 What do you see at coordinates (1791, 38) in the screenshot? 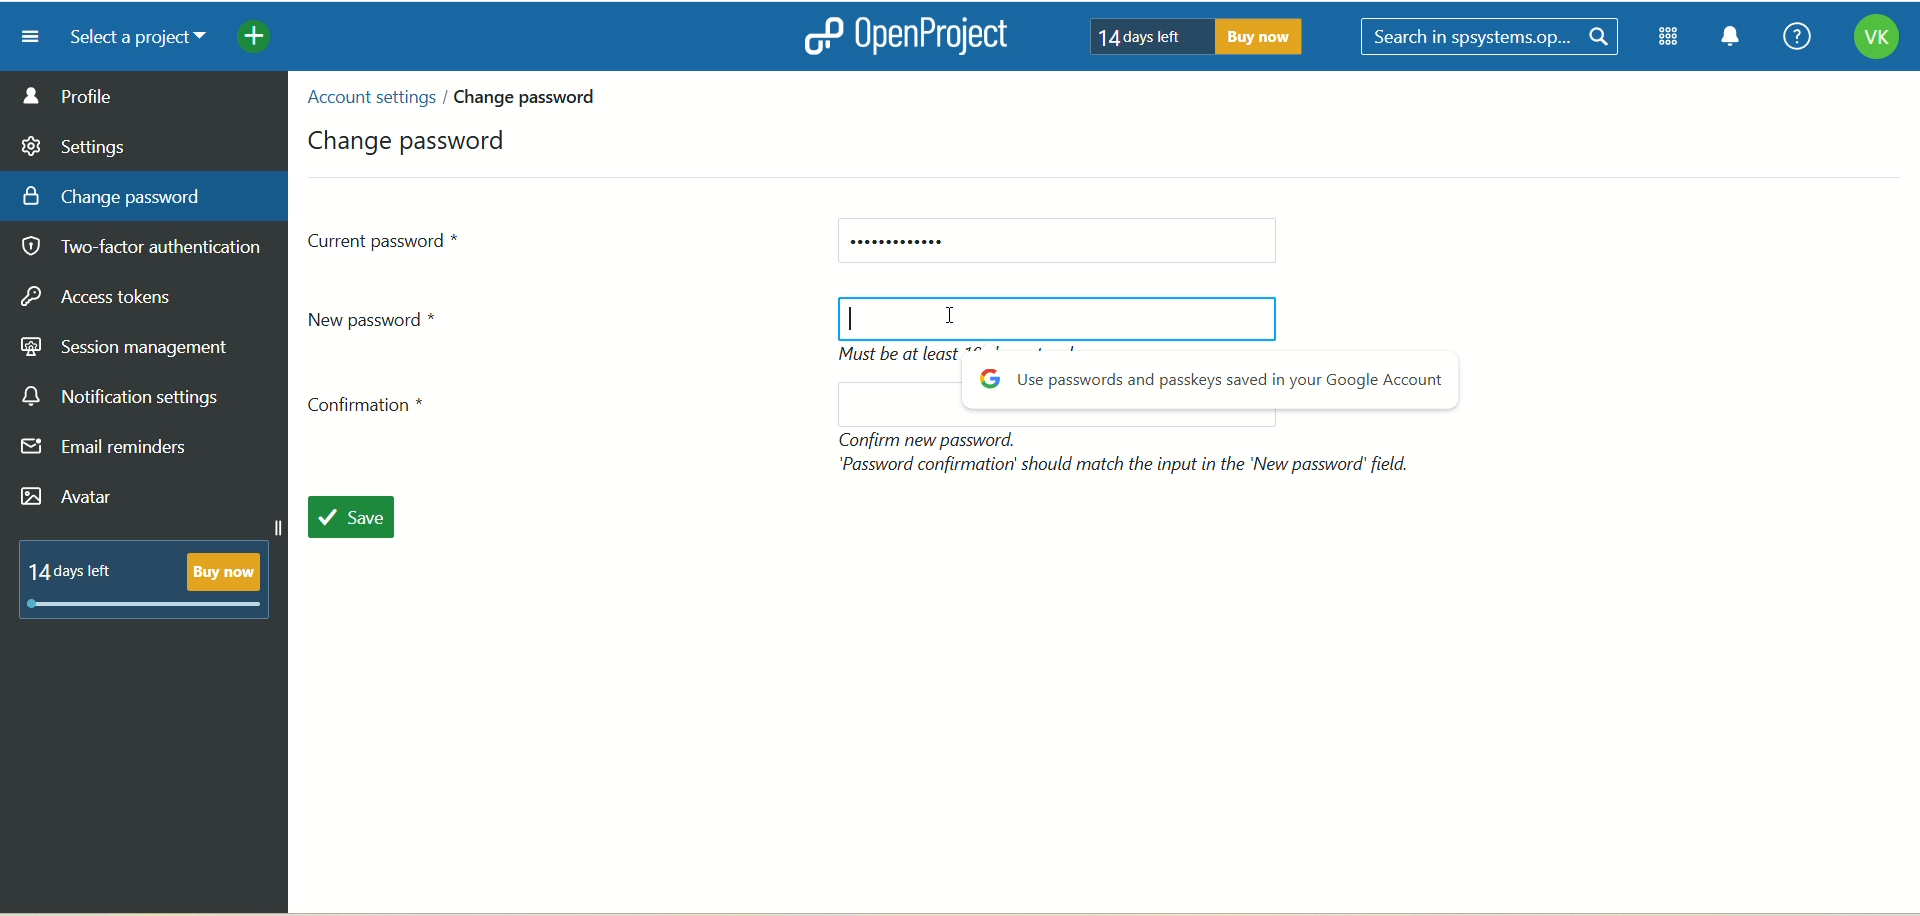
I see `help` at bounding box center [1791, 38].